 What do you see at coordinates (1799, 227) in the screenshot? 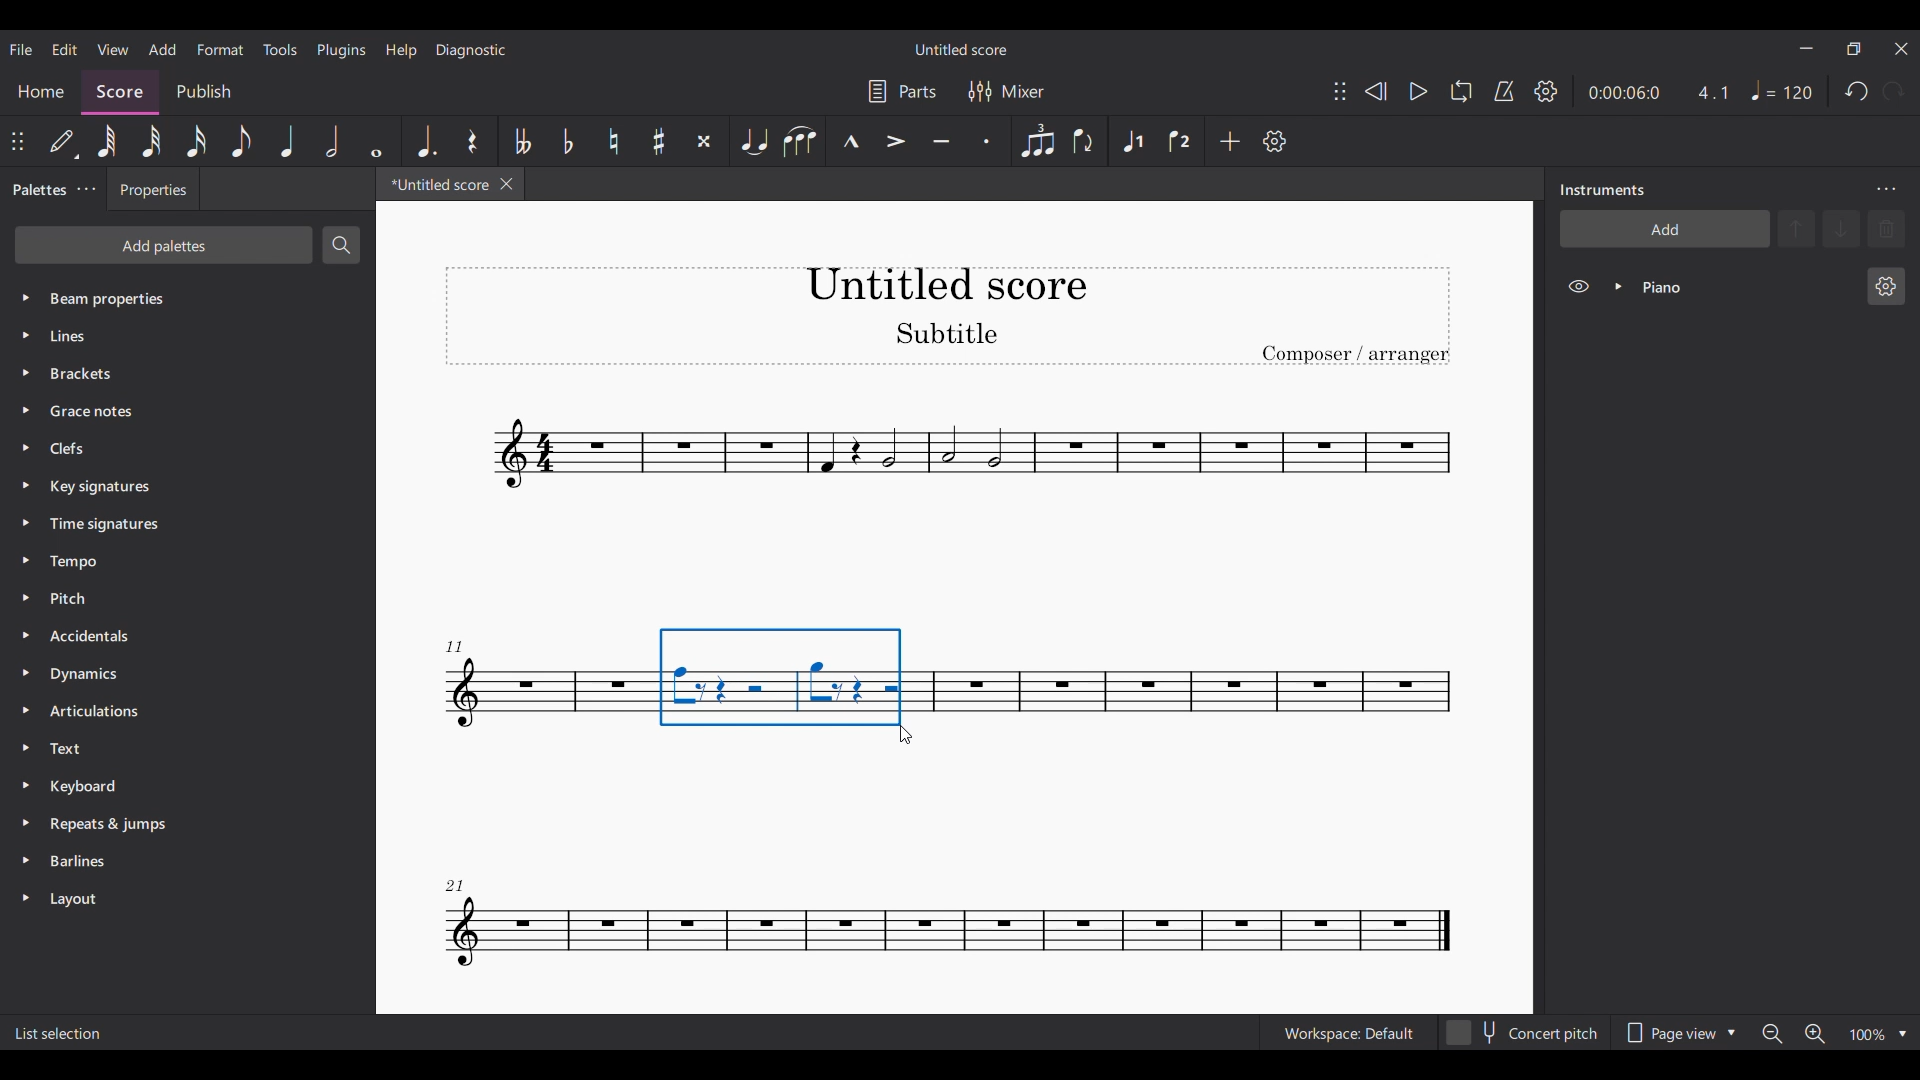
I see `Move selected instrument up` at bounding box center [1799, 227].